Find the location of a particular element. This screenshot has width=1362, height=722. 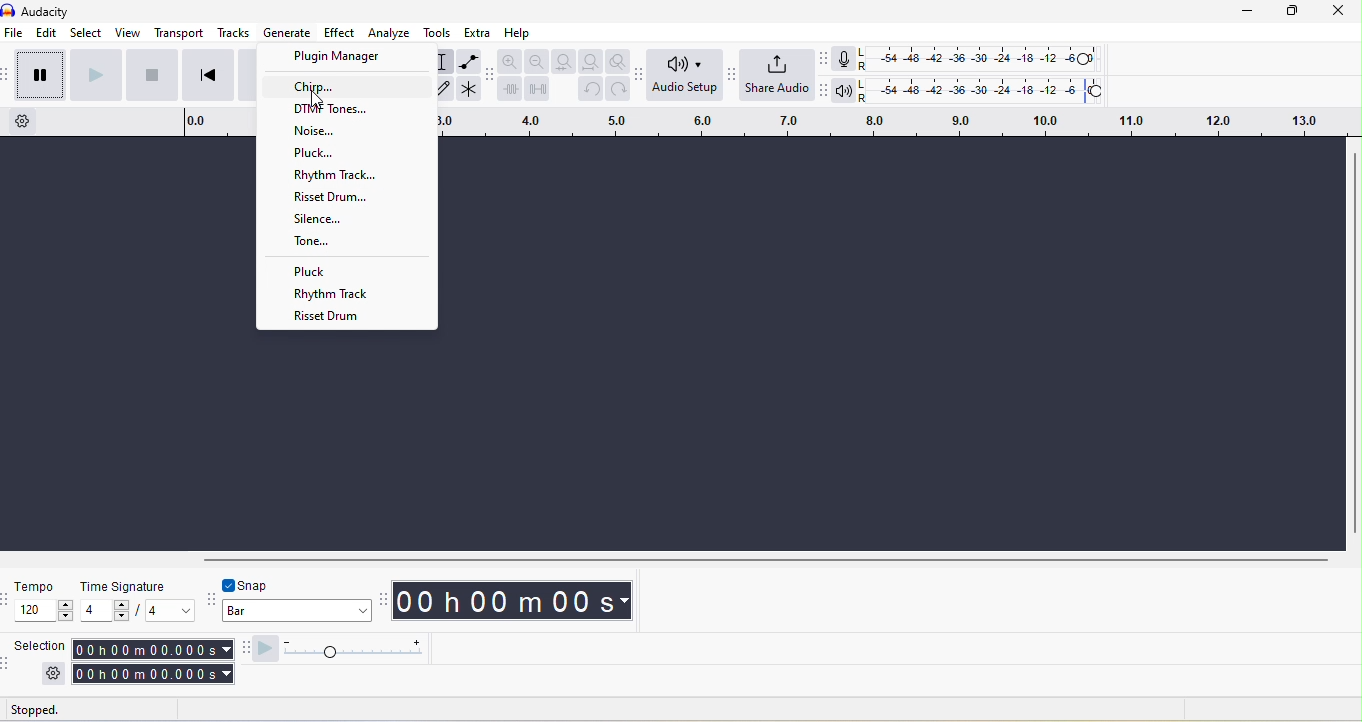

noise is located at coordinates (315, 132).